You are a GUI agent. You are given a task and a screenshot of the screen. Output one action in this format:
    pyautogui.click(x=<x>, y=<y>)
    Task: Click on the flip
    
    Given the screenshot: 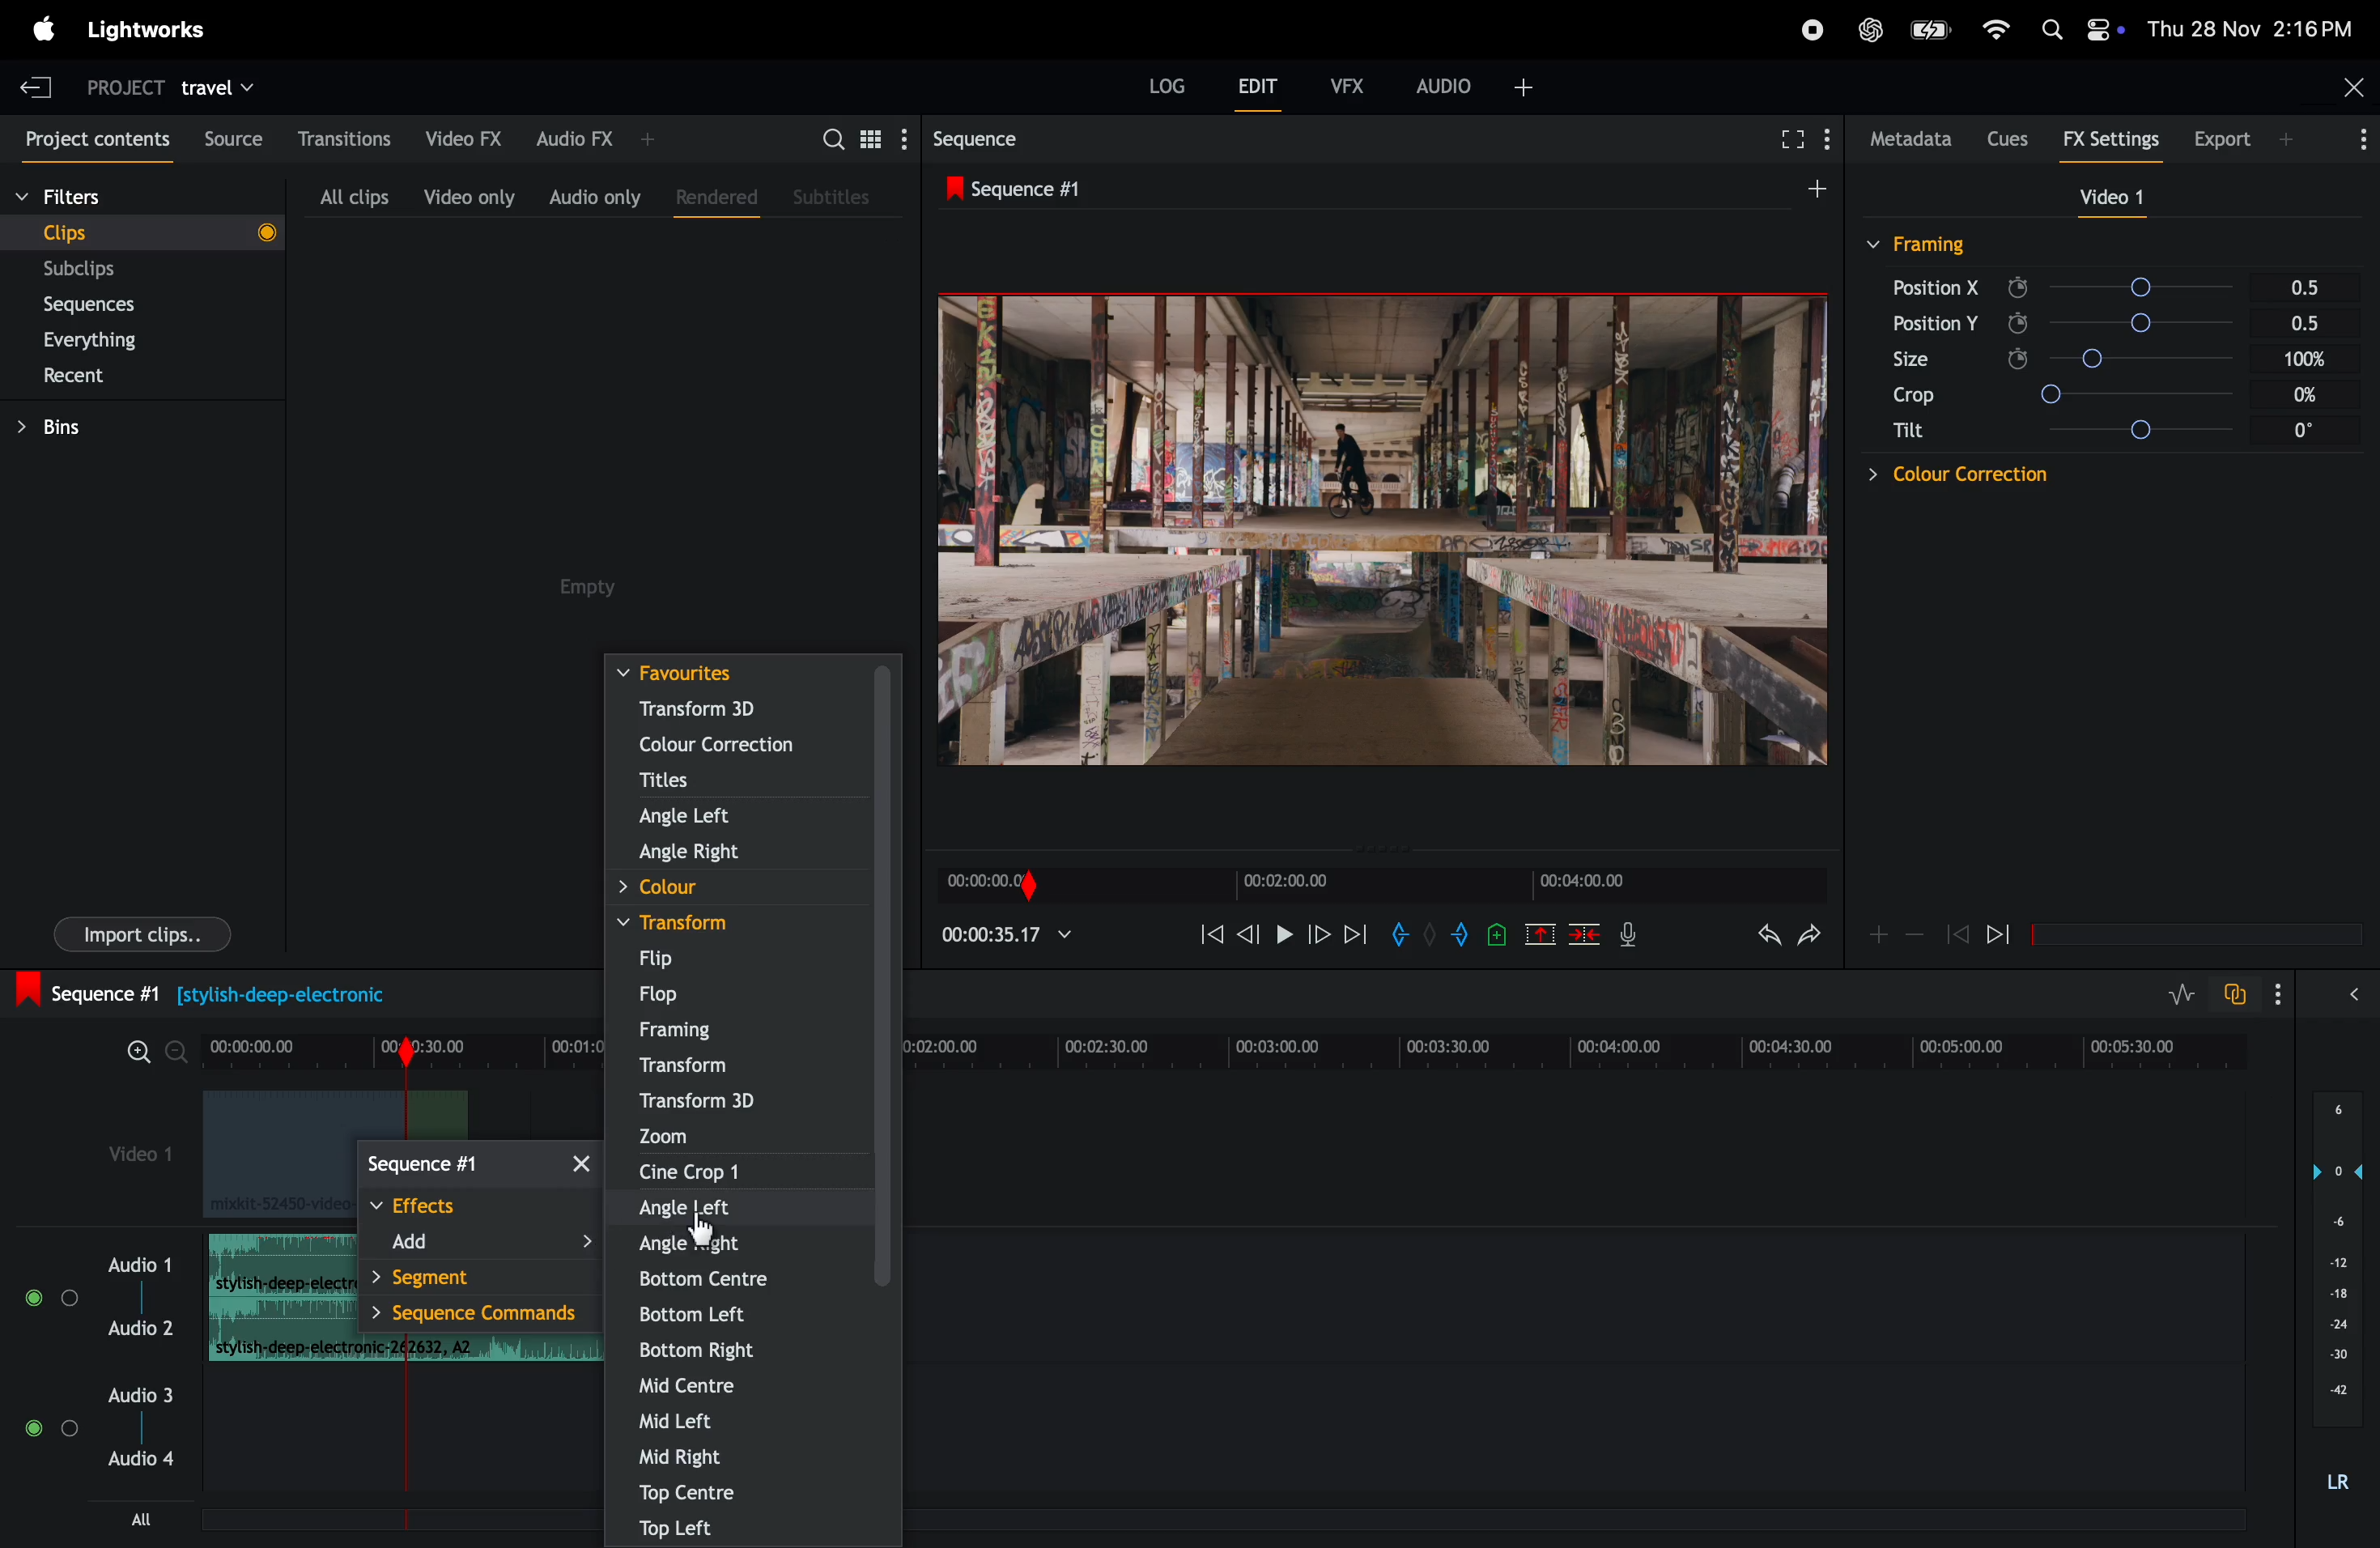 What is the action you would take?
    pyautogui.click(x=734, y=959)
    